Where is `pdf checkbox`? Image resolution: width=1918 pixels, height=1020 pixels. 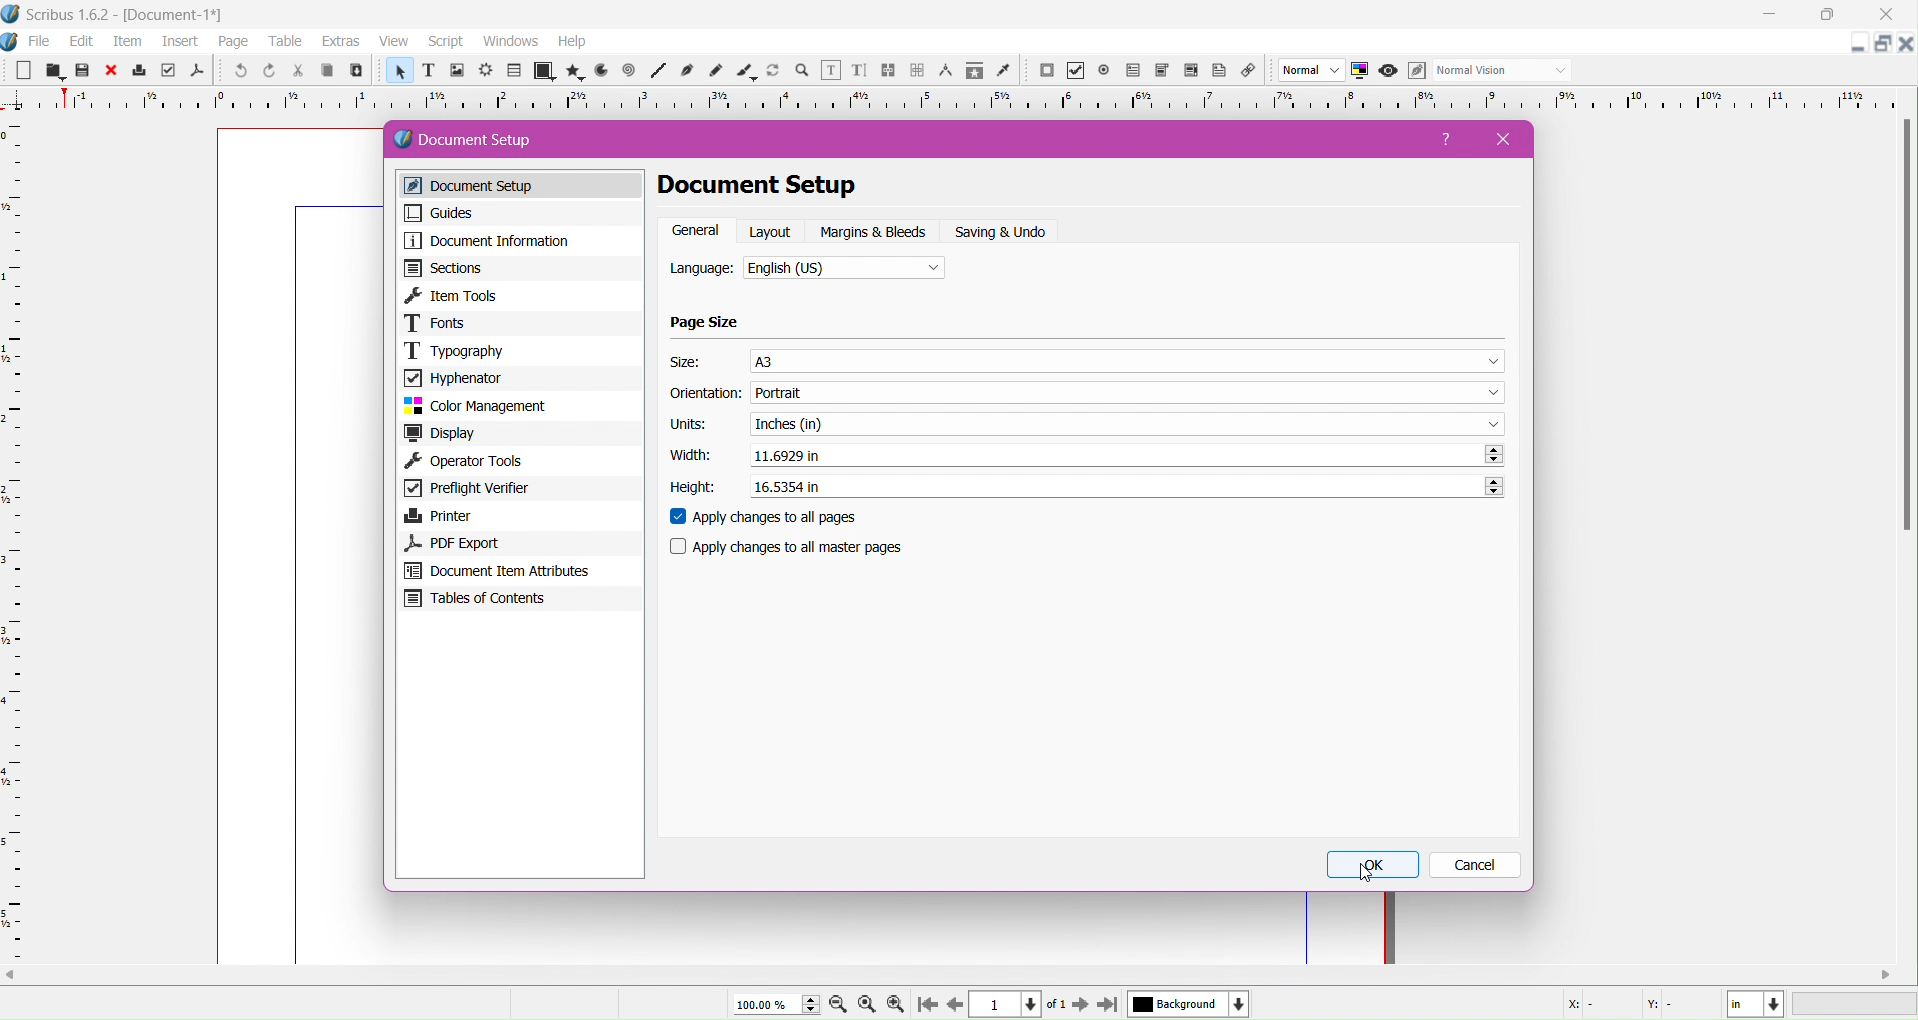 pdf checkbox is located at coordinates (1075, 71).